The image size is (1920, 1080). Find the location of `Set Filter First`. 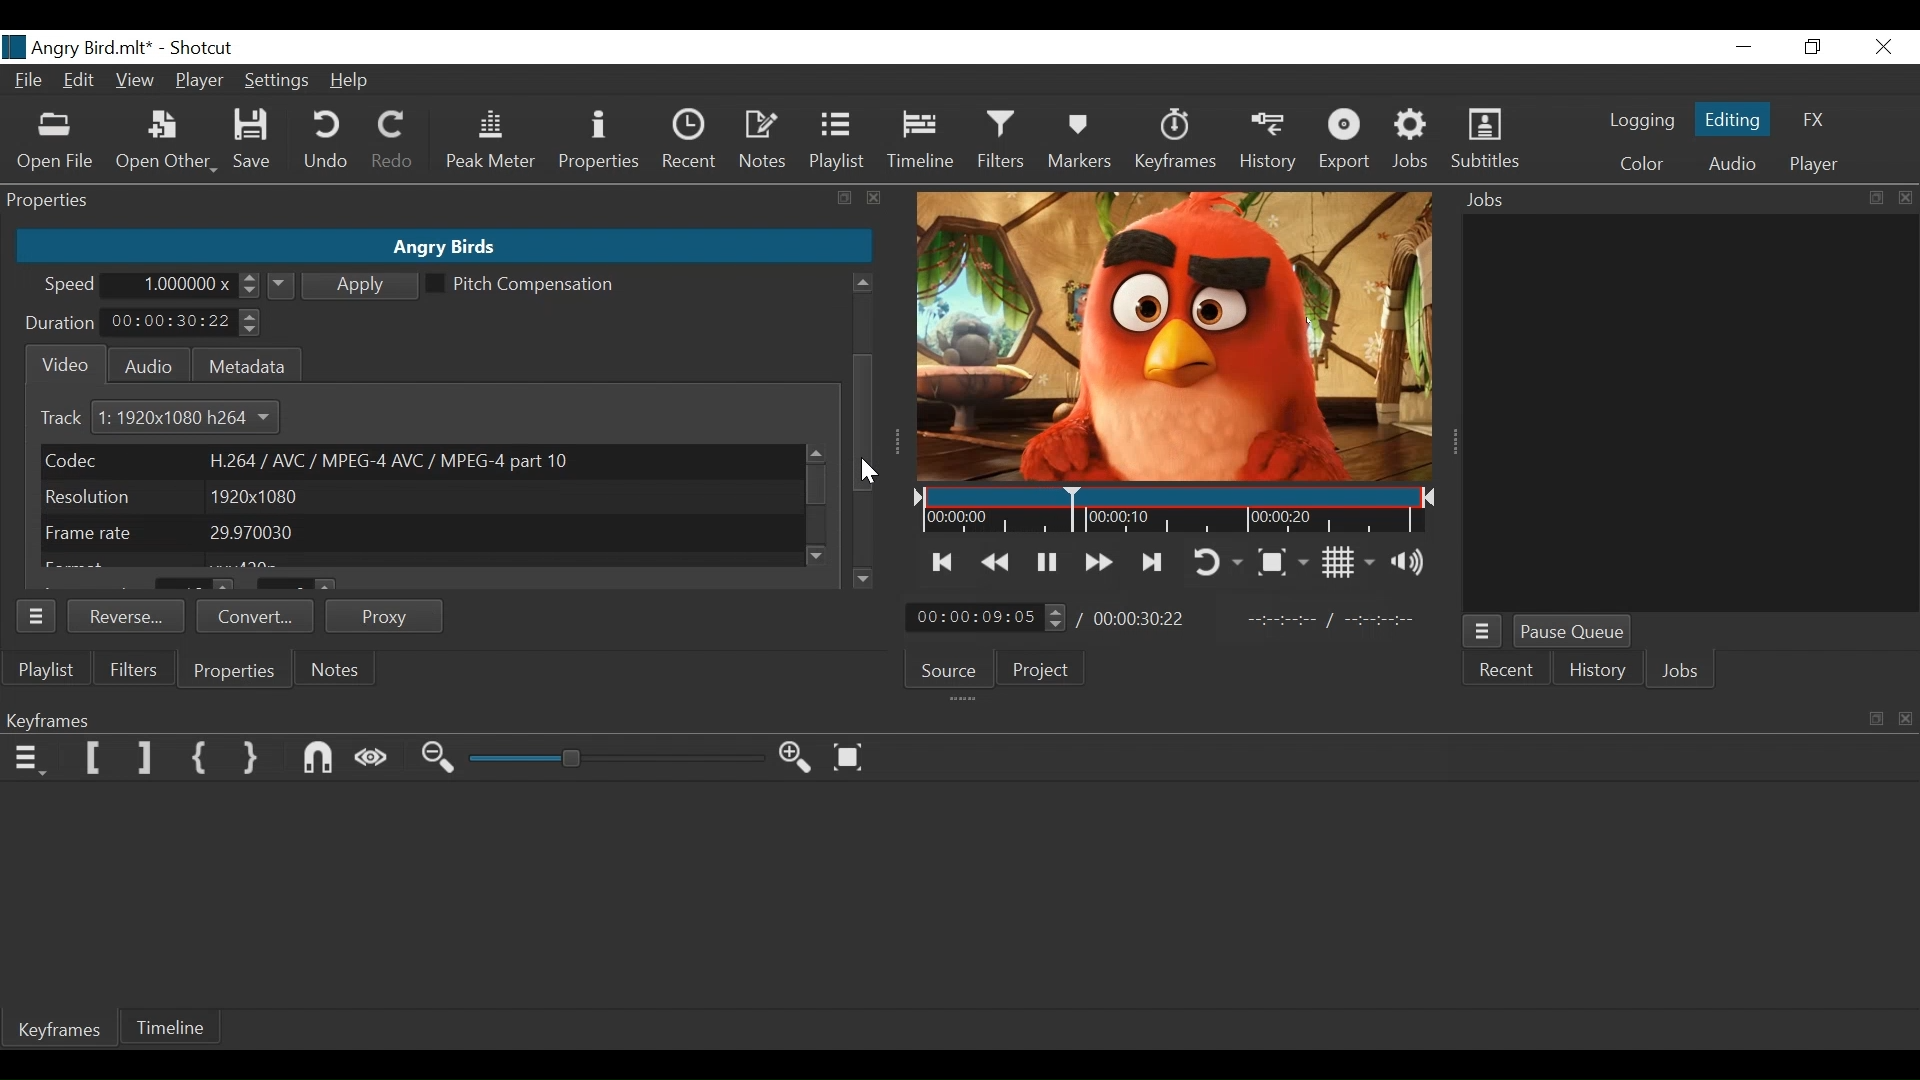

Set Filter First is located at coordinates (94, 757).